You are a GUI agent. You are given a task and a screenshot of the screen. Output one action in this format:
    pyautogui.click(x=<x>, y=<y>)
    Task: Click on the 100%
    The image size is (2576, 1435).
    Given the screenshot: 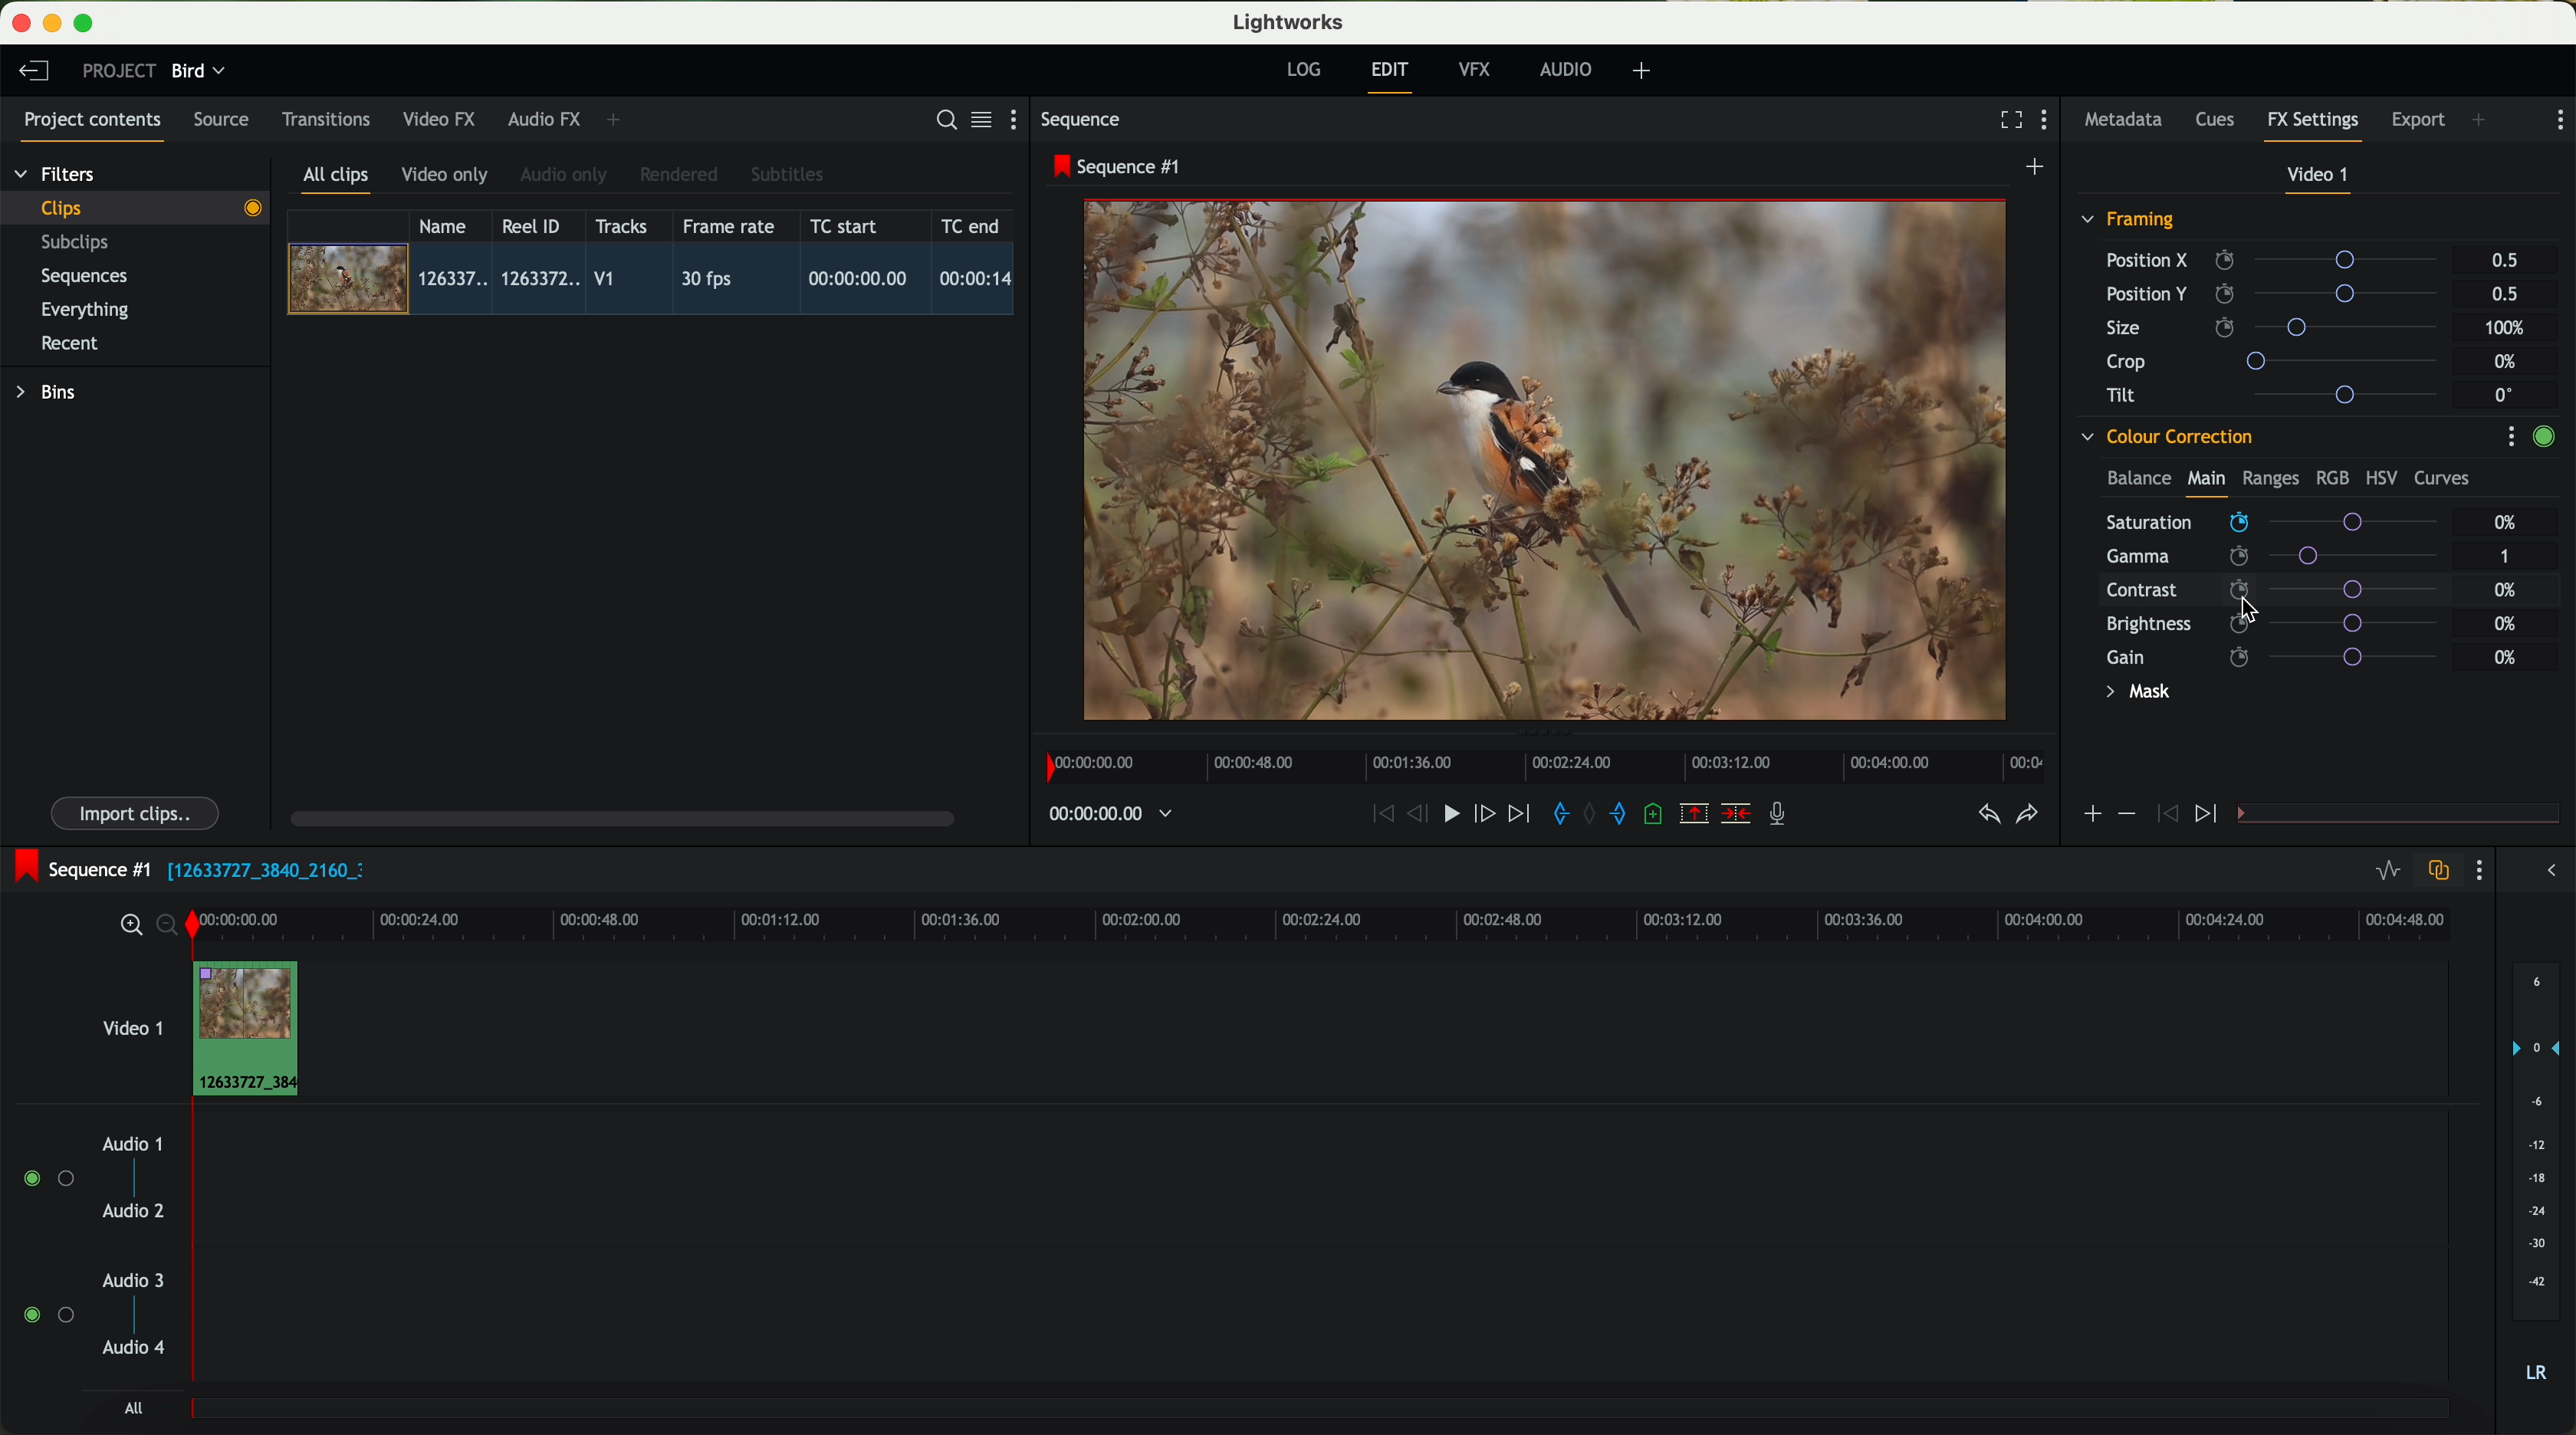 What is the action you would take?
    pyautogui.click(x=2510, y=328)
    